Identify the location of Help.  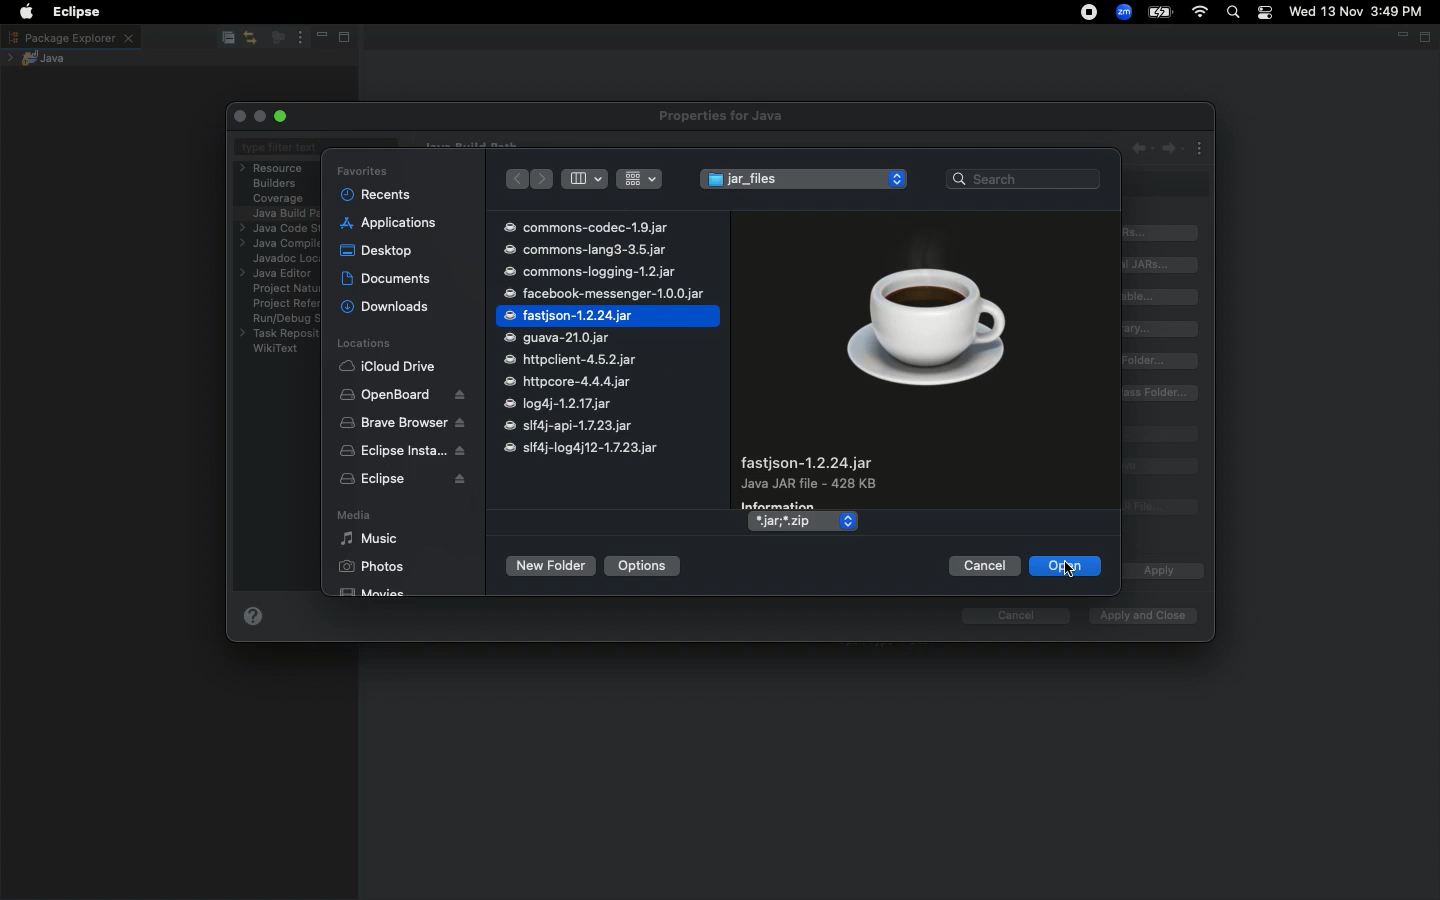
(253, 620).